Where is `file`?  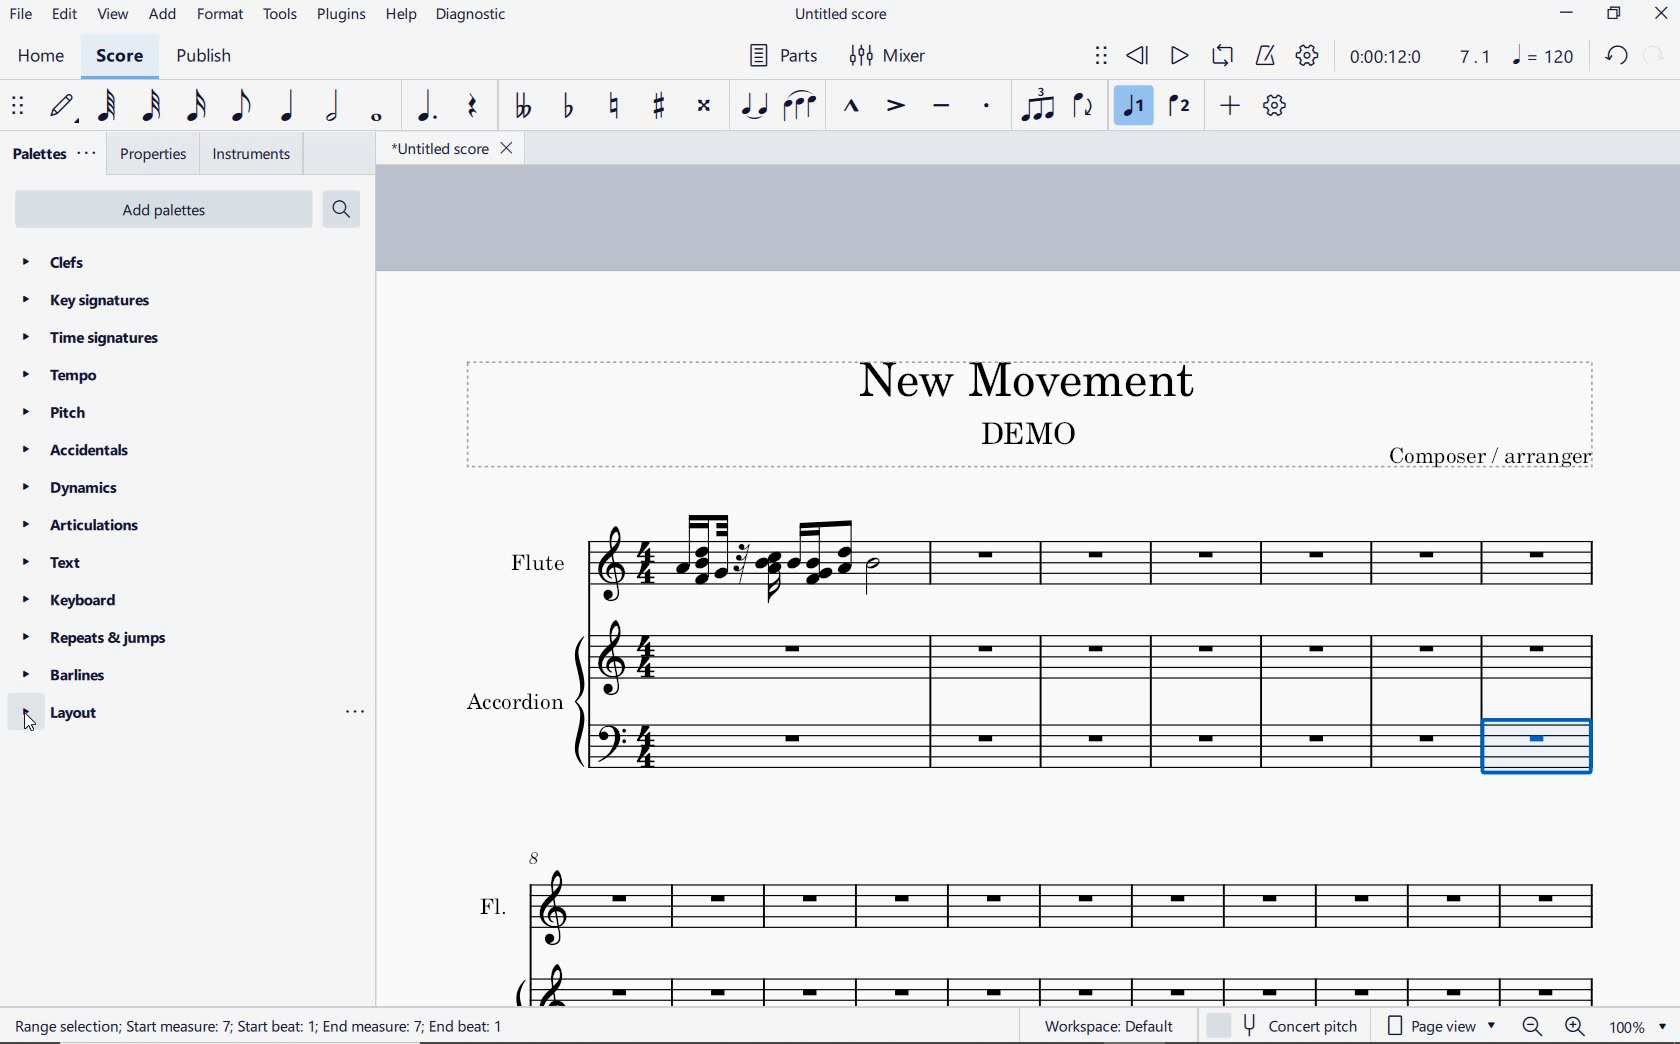 file is located at coordinates (20, 18).